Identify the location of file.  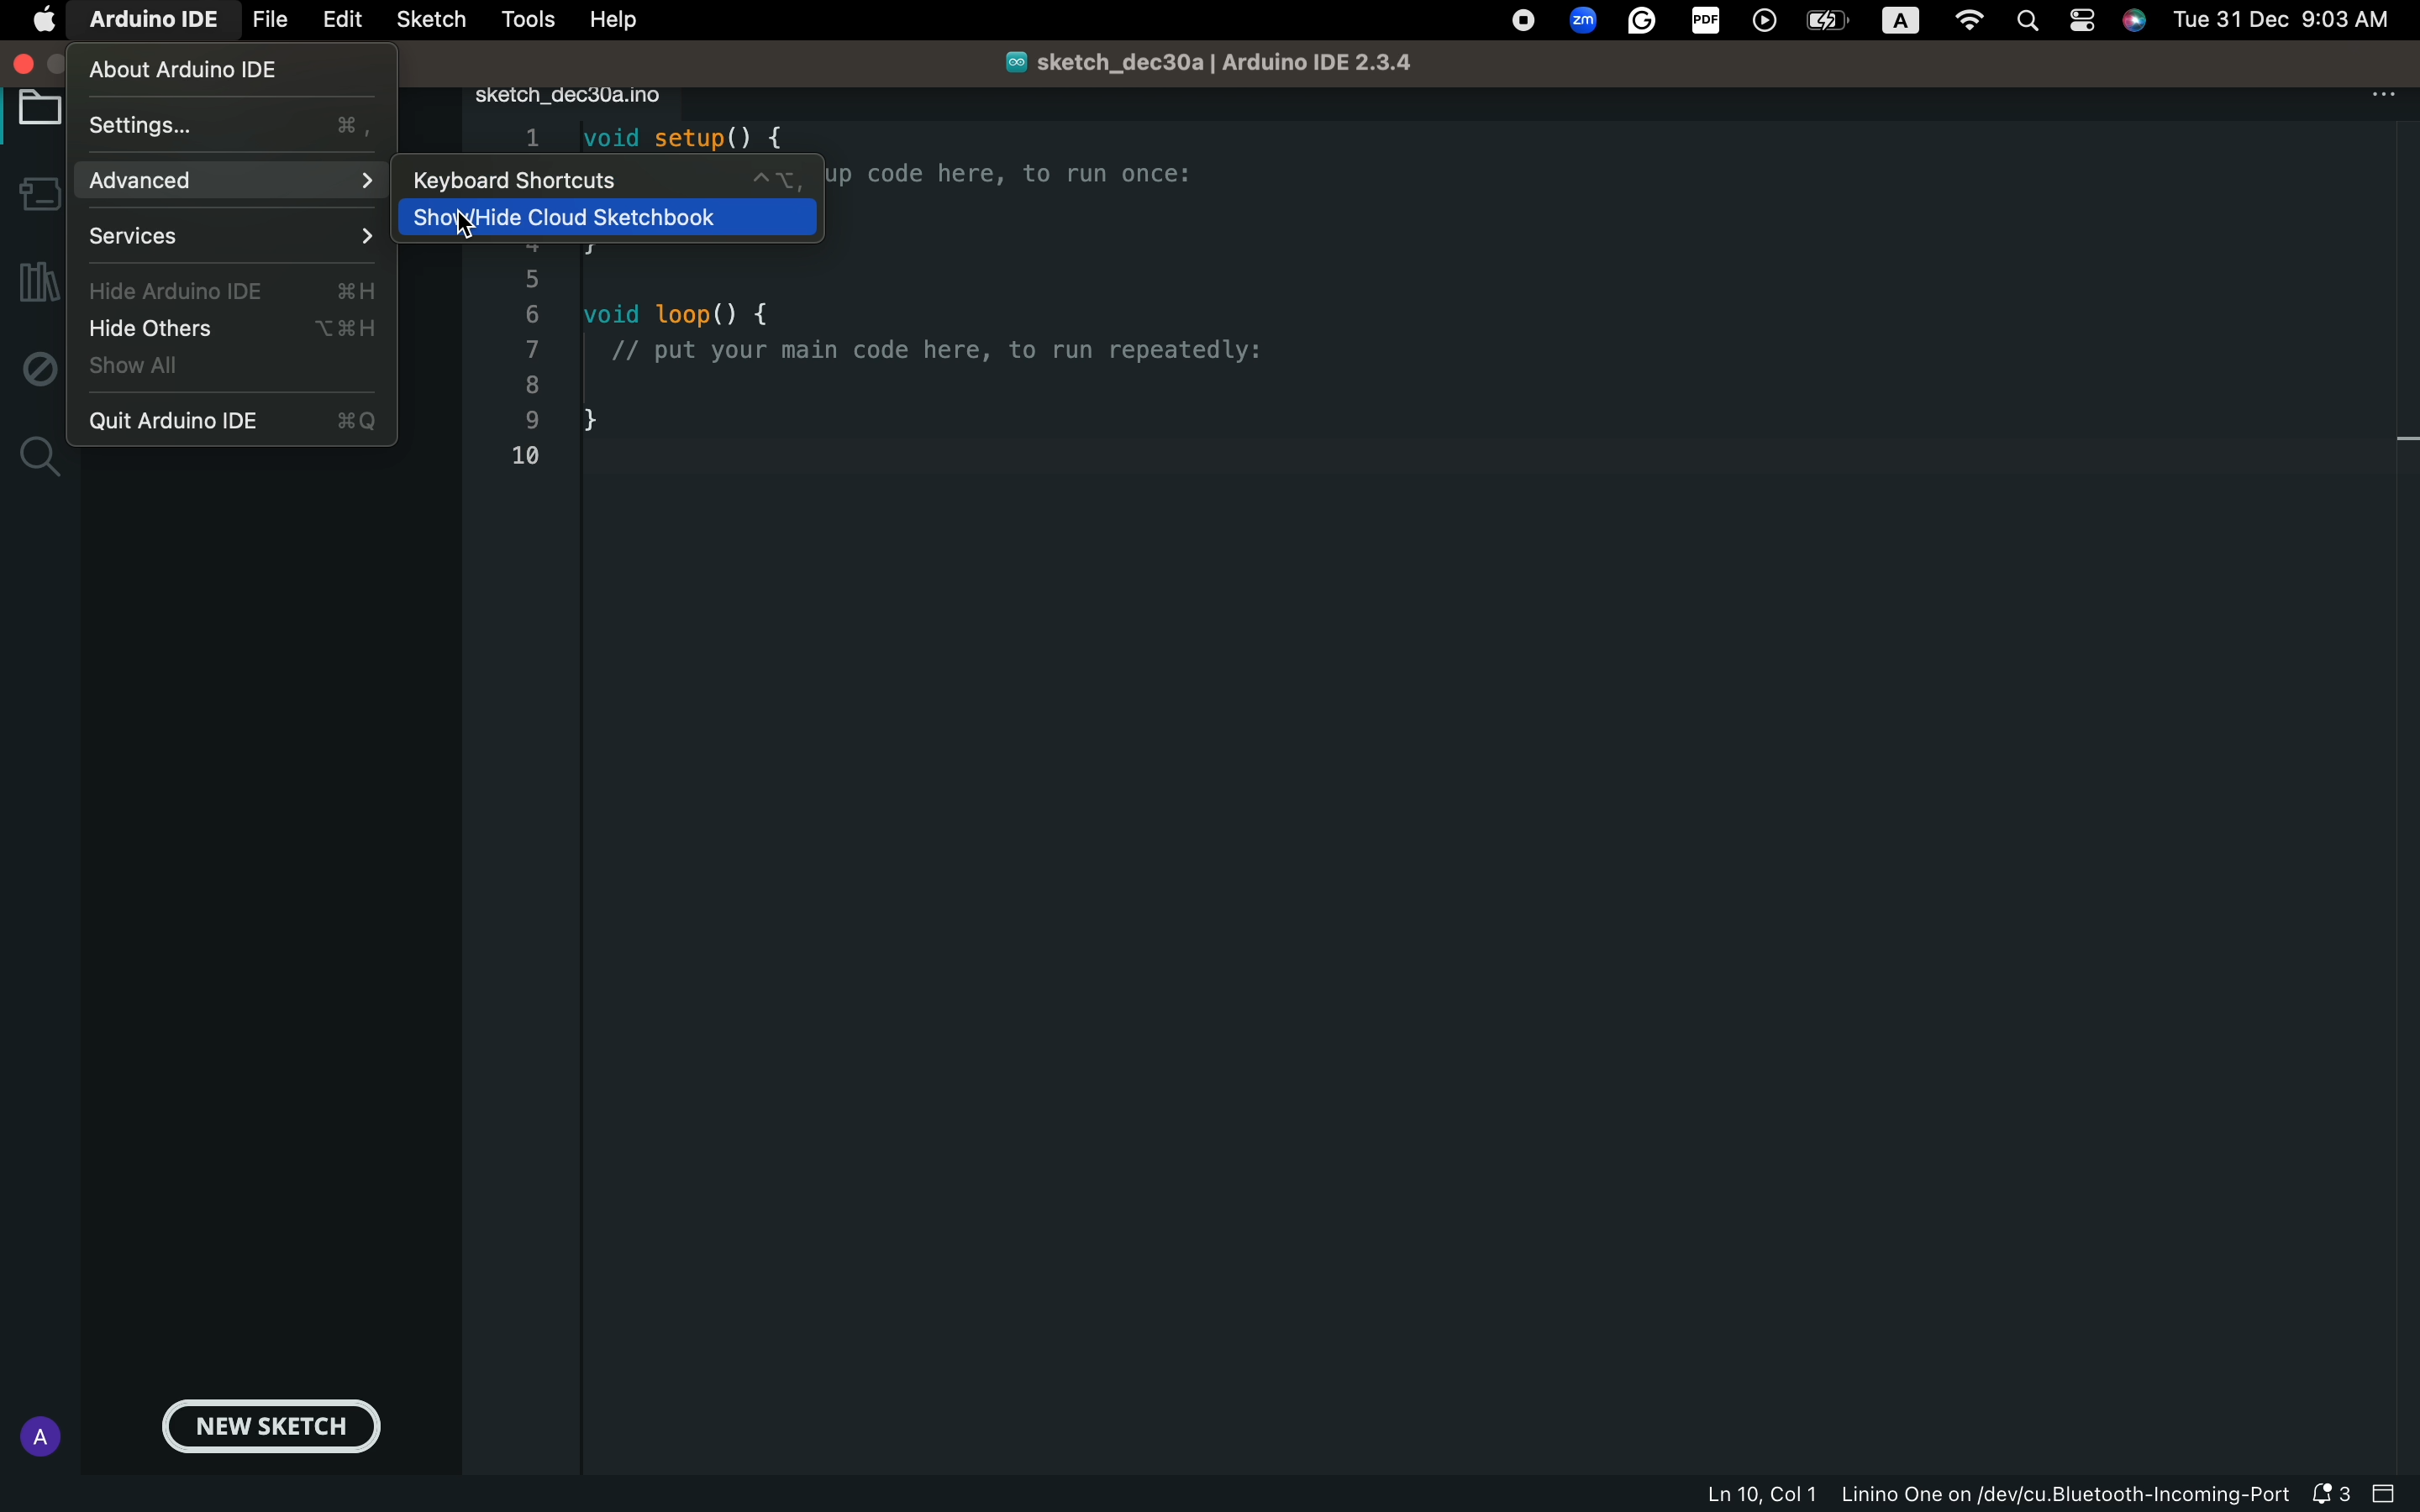
(264, 21).